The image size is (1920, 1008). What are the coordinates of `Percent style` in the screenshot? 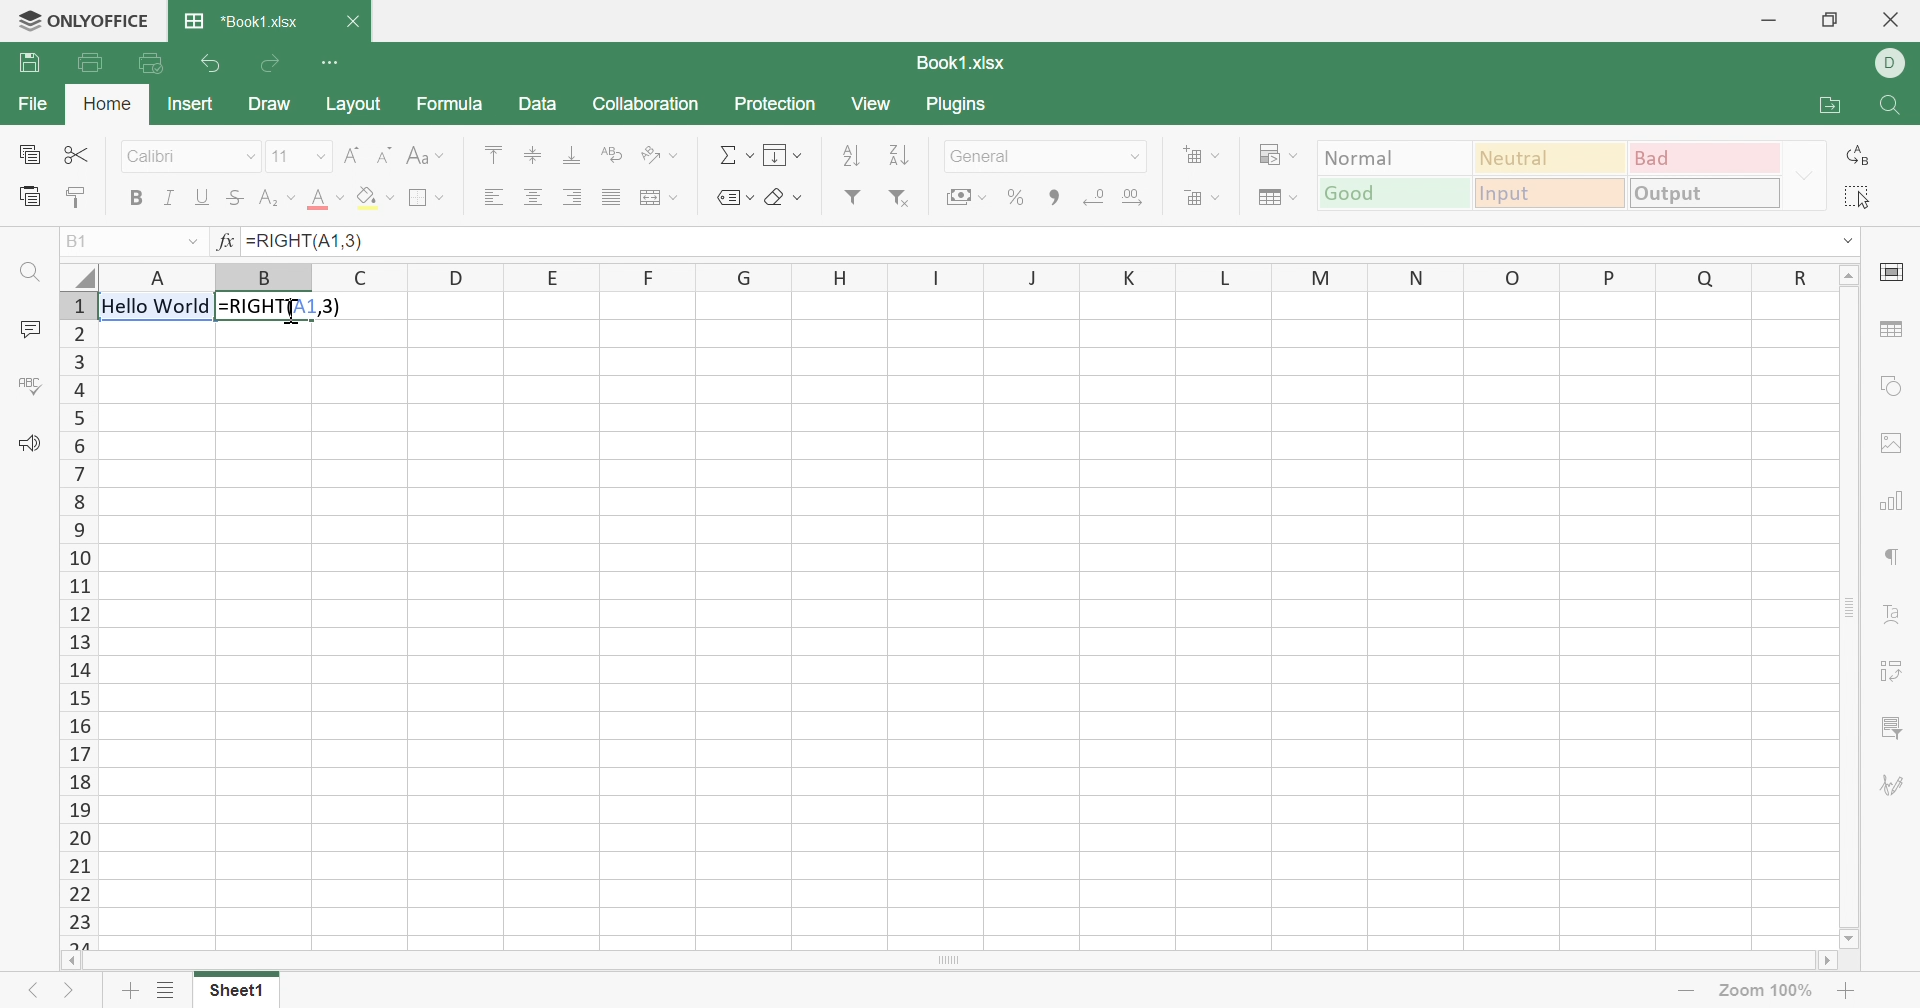 It's located at (1017, 196).